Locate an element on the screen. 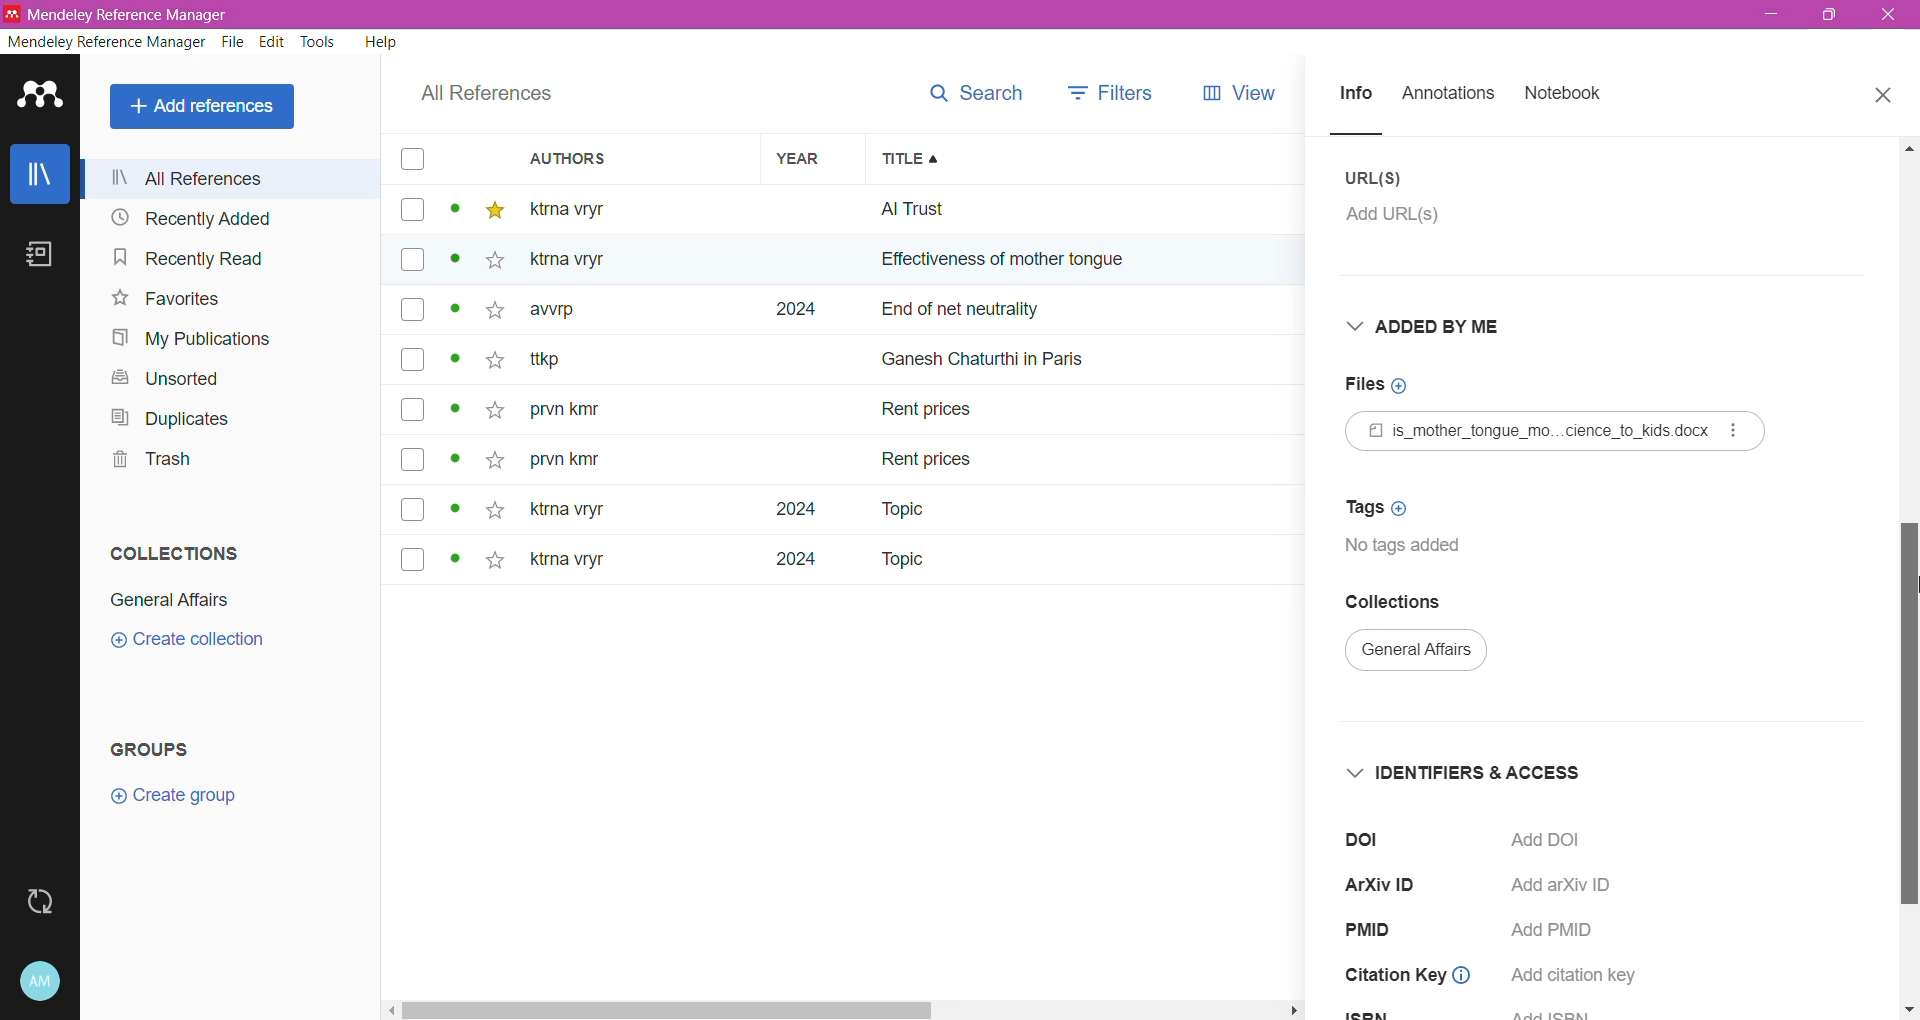 The width and height of the screenshot is (1920, 1020). star is located at coordinates (494, 563).